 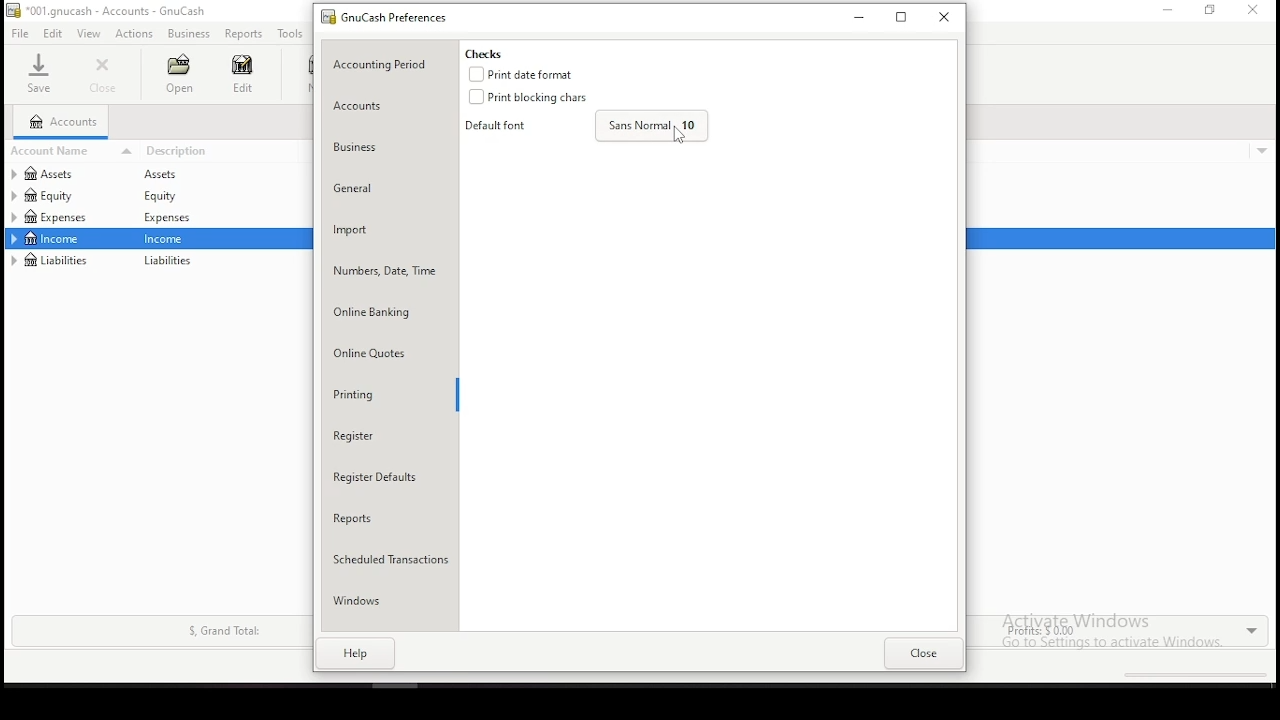 I want to click on view, so click(x=89, y=34).